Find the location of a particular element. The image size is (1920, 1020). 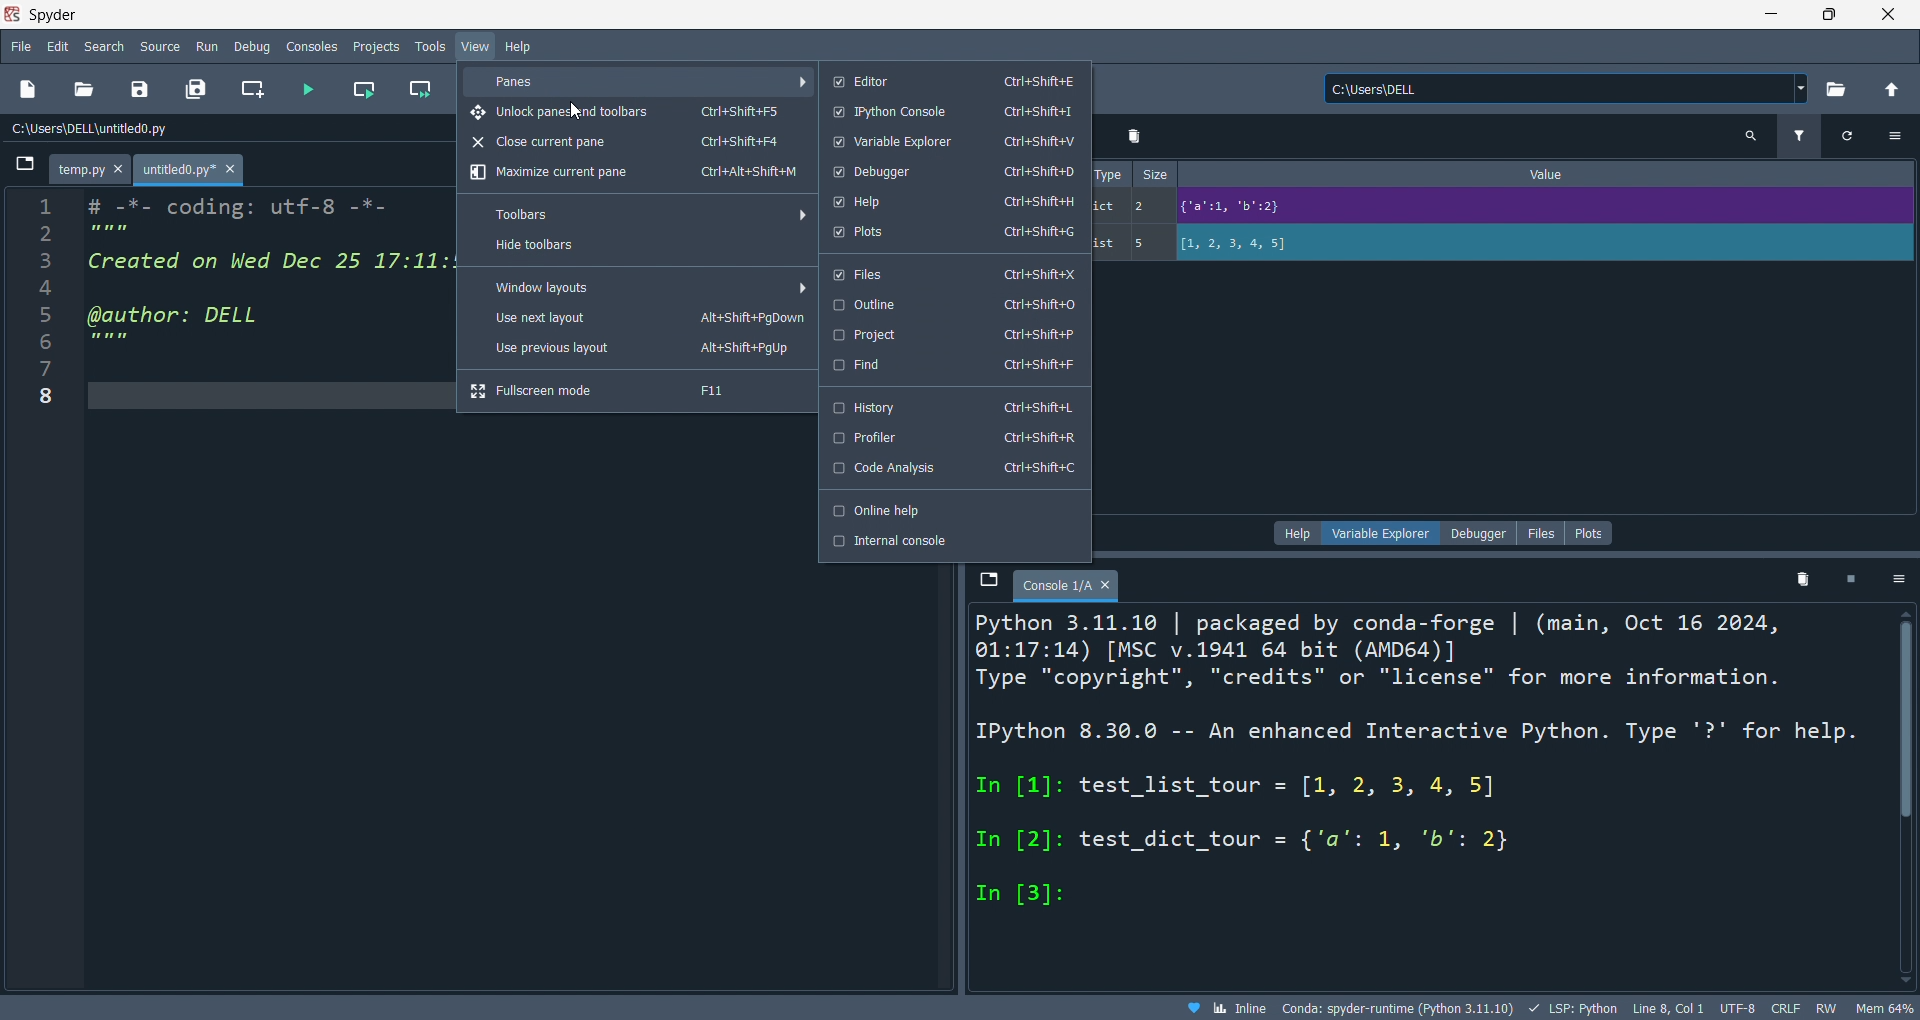

run cell and move is located at coordinates (425, 90).